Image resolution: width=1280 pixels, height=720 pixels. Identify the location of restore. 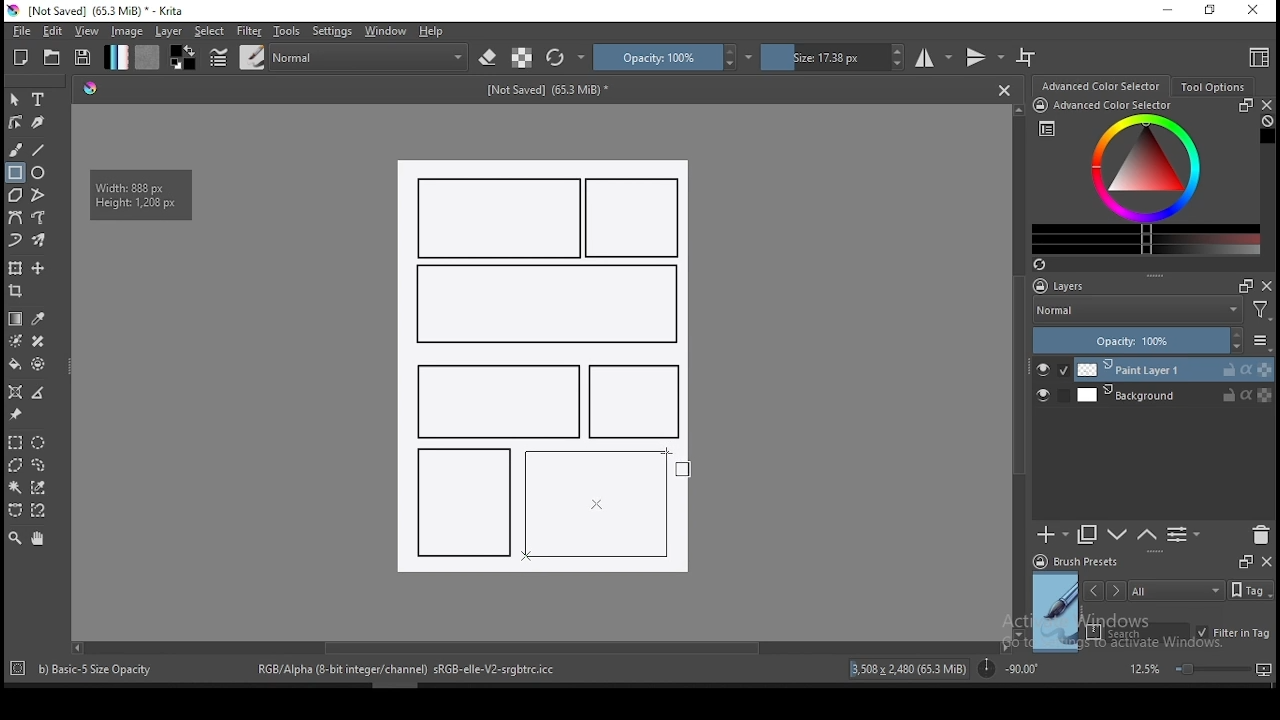
(1214, 11).